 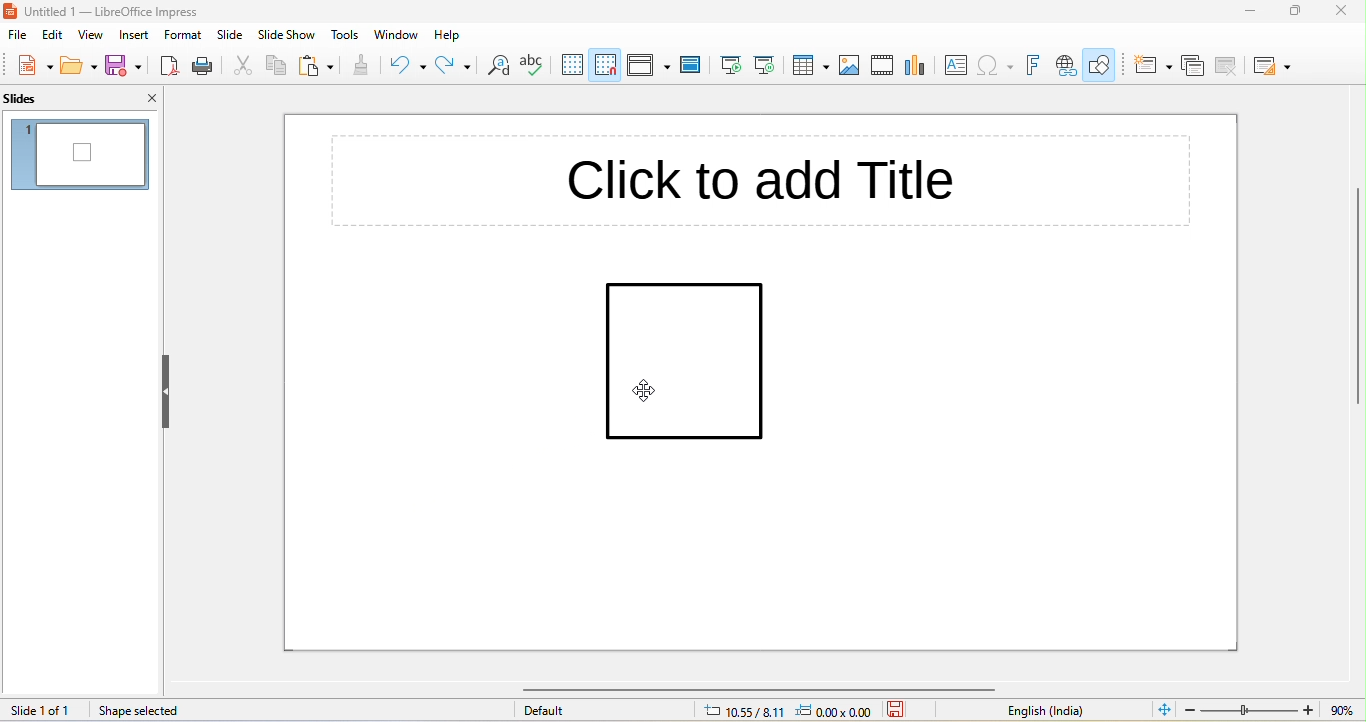 I want to click on new, so click(x=36, y=67).